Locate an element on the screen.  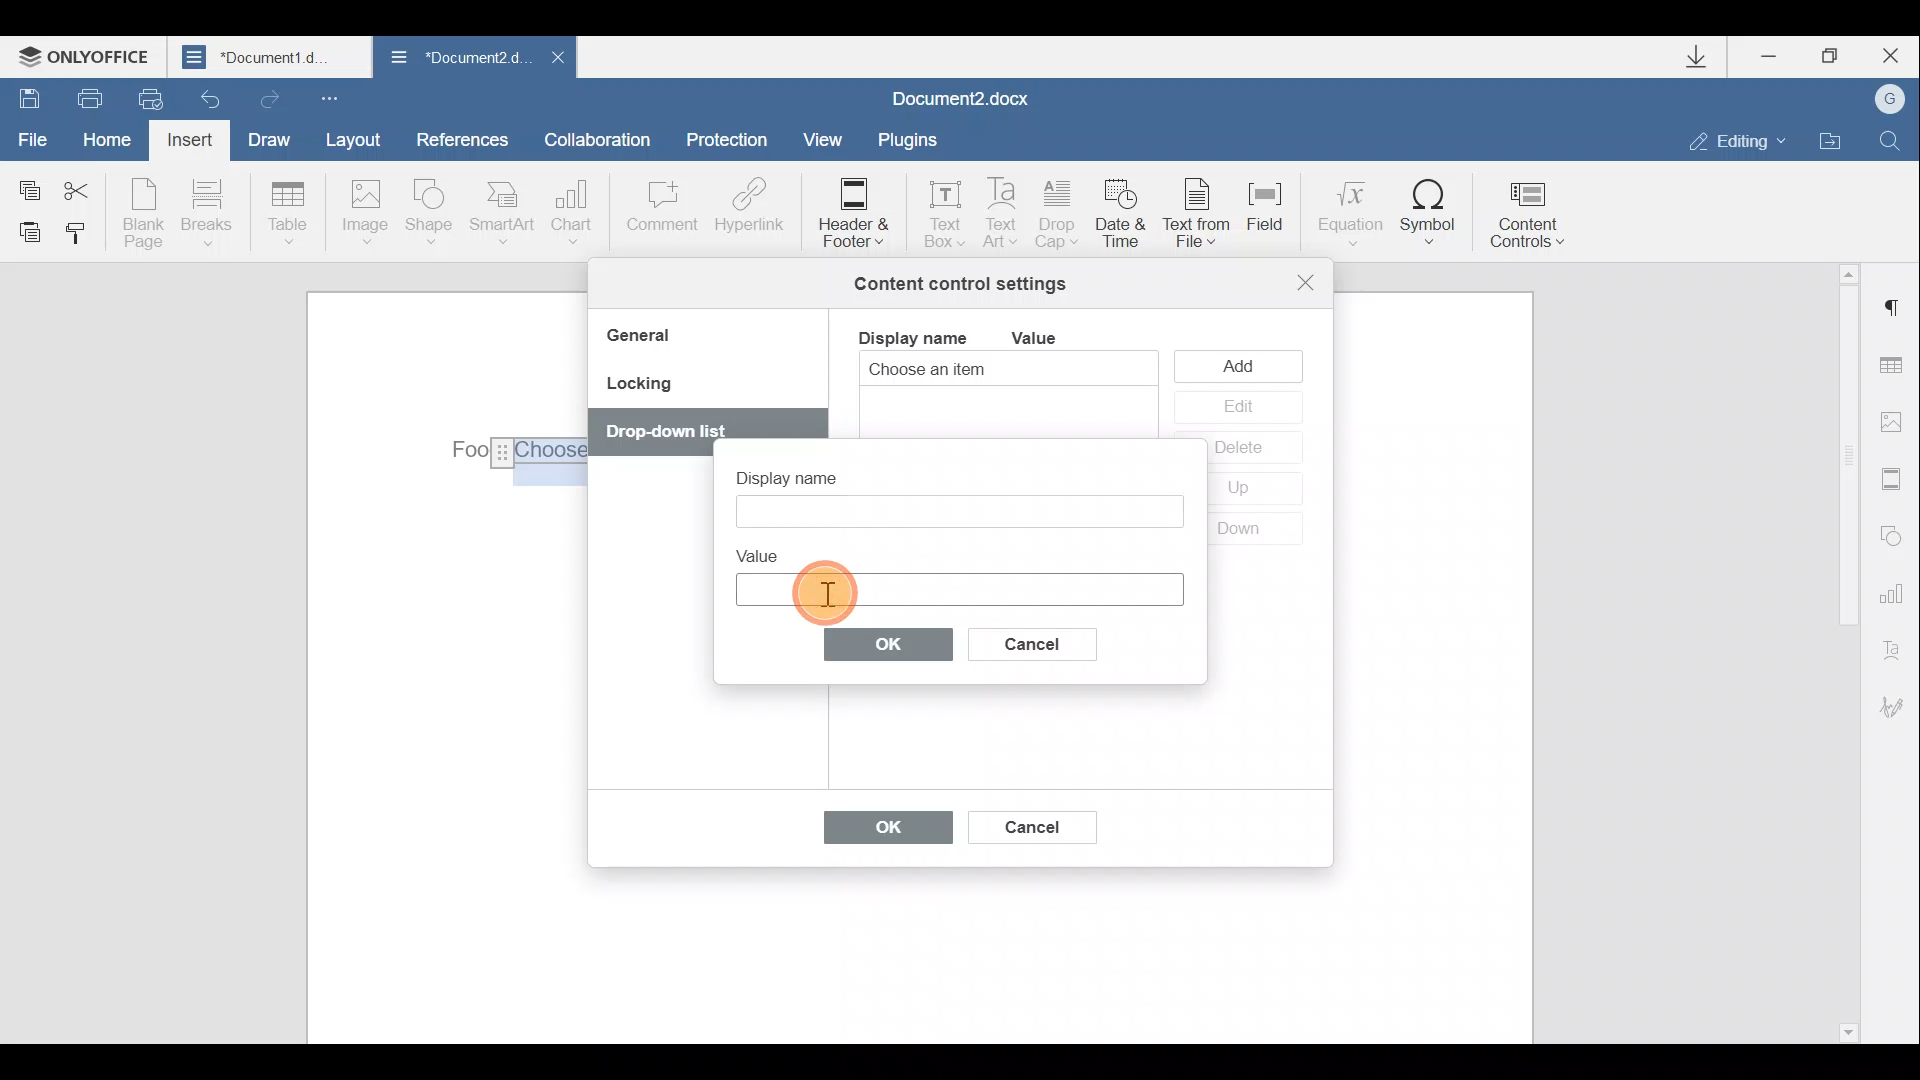
Paragraph settings is located at coordinates (1894, 308).